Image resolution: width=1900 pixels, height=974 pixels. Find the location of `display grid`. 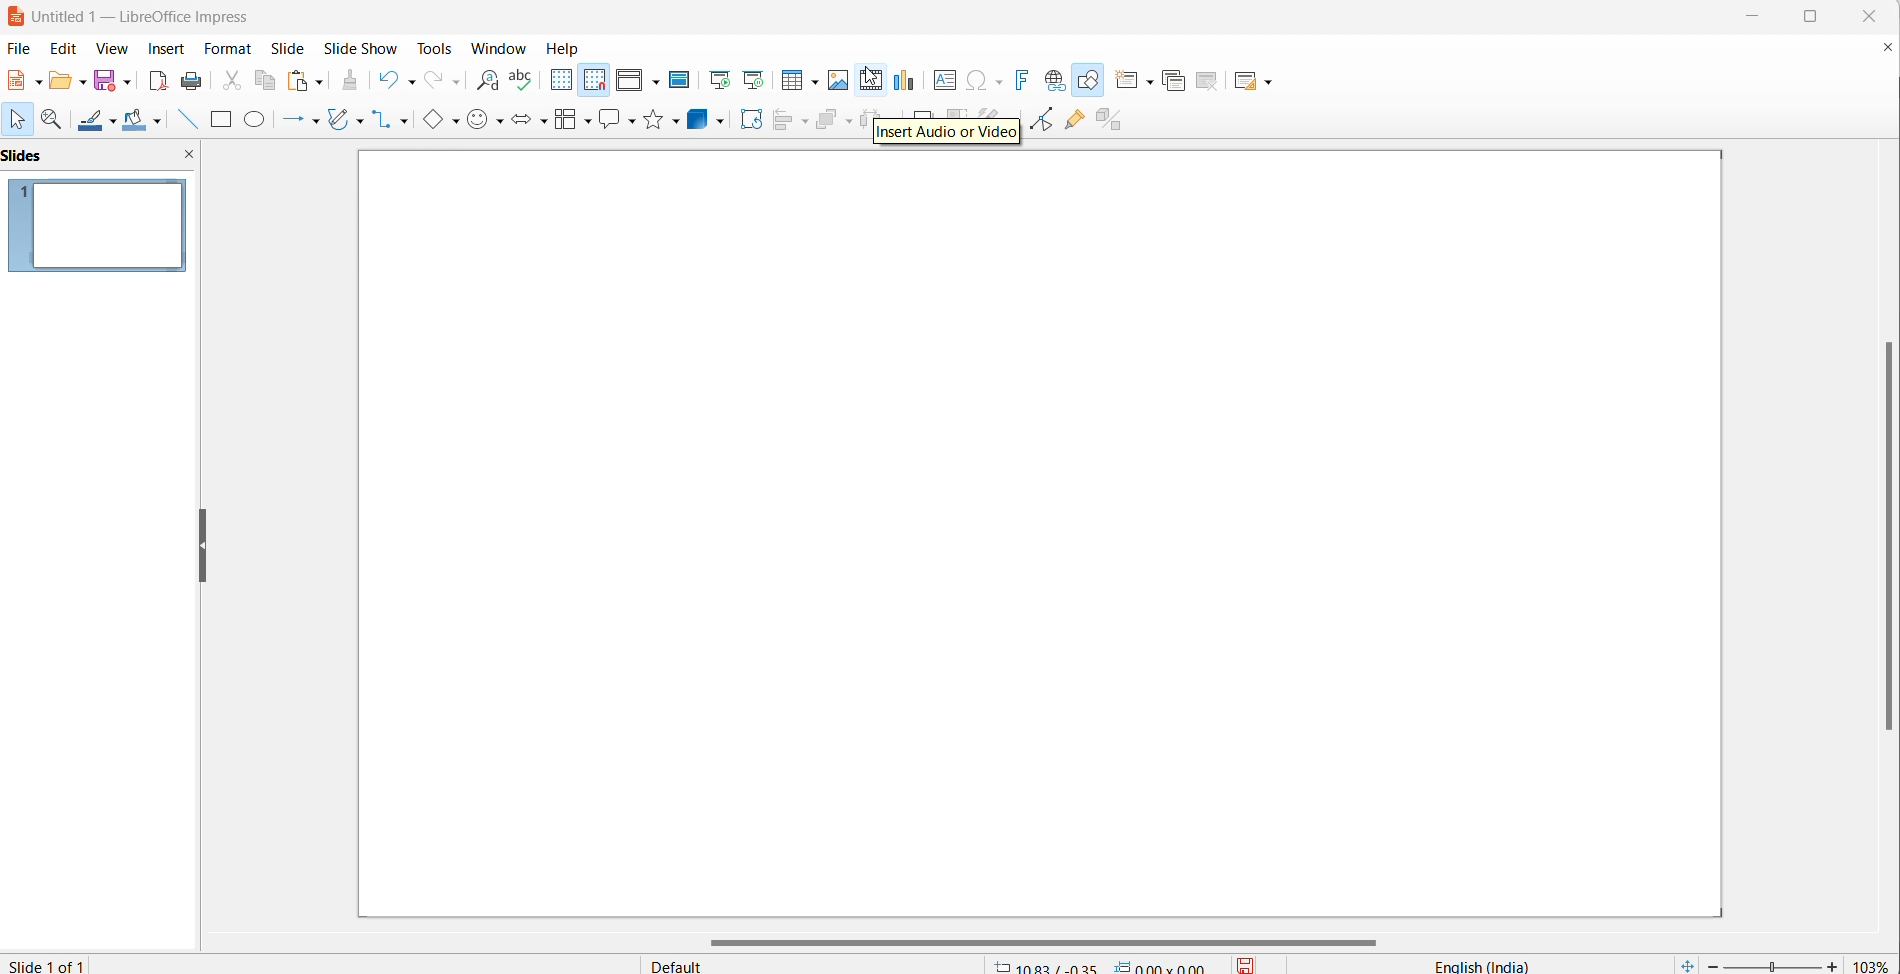

display grid is located at coordinates (565, 81).